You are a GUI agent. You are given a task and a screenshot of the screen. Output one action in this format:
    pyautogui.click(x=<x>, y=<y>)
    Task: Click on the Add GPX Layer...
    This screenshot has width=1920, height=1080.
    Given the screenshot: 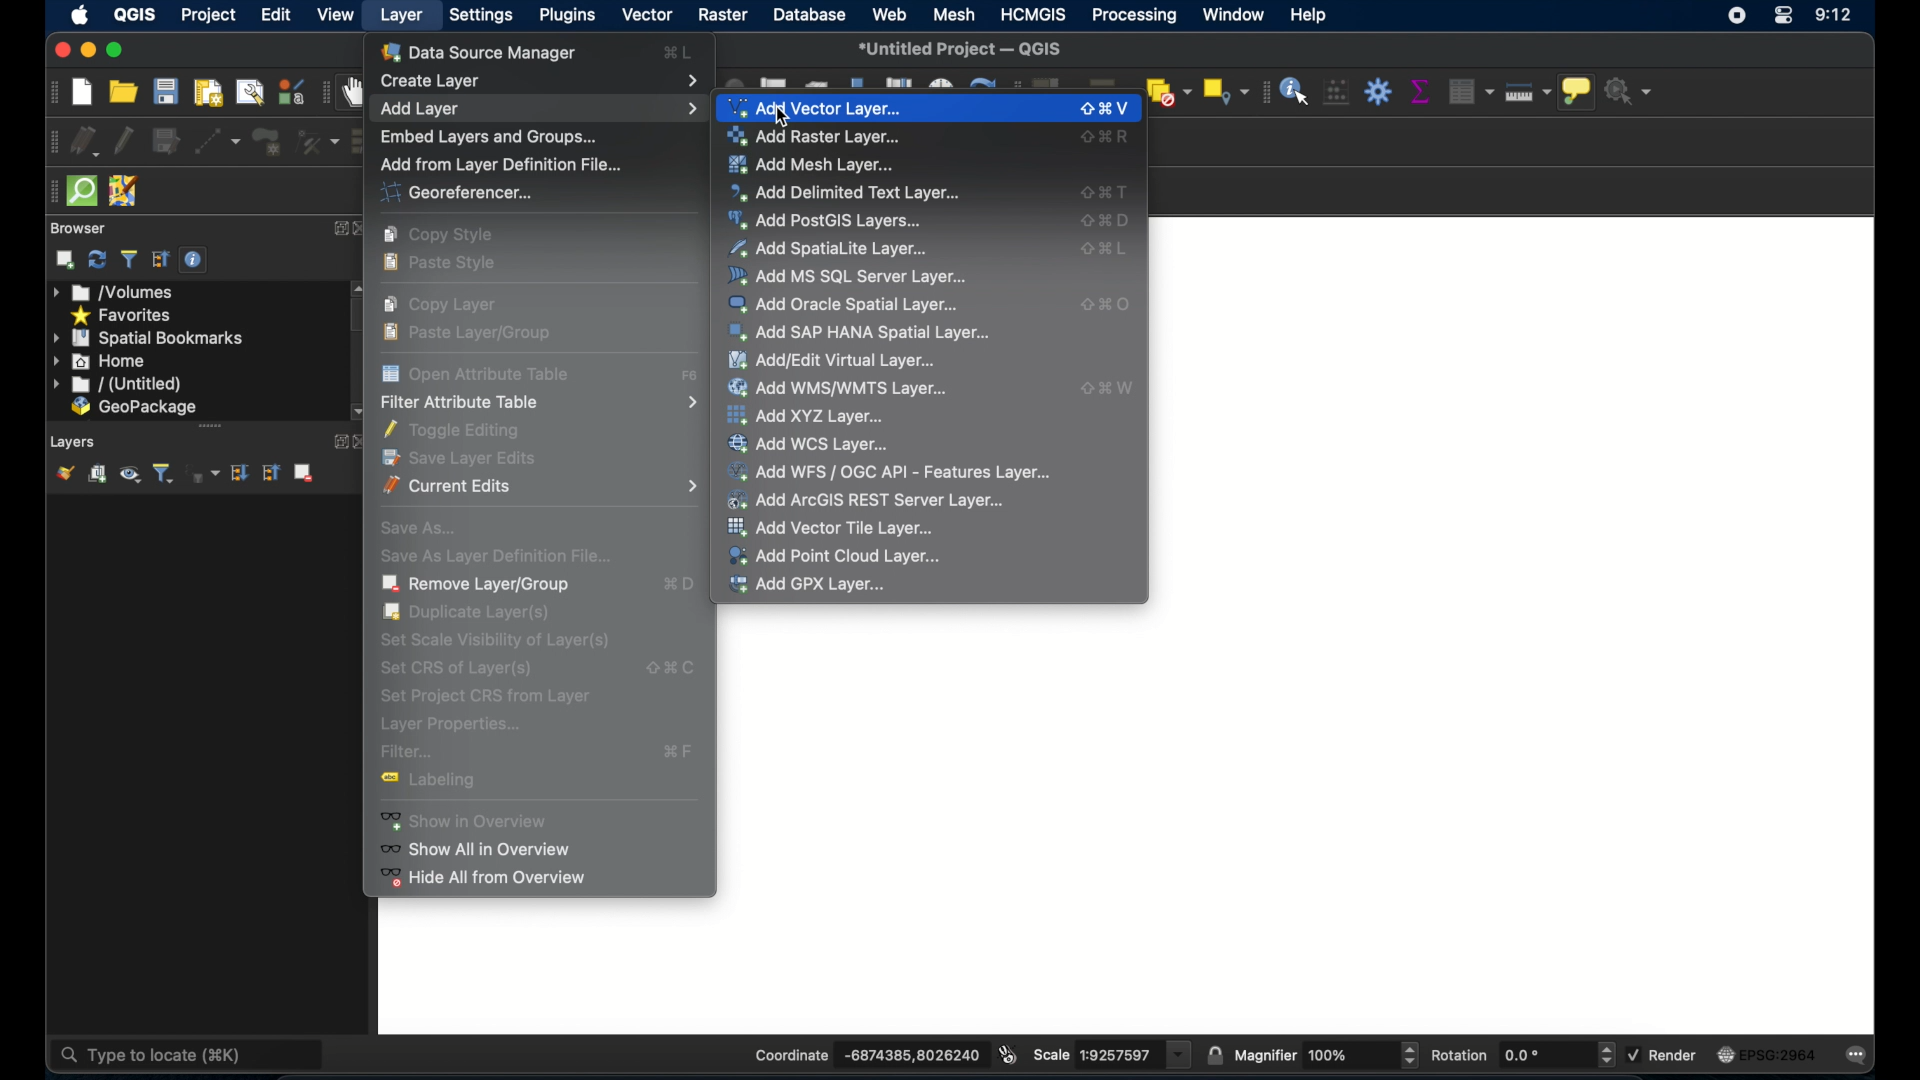 What is the action you would take?
    pyautogui.click(x=813, y=586)
    